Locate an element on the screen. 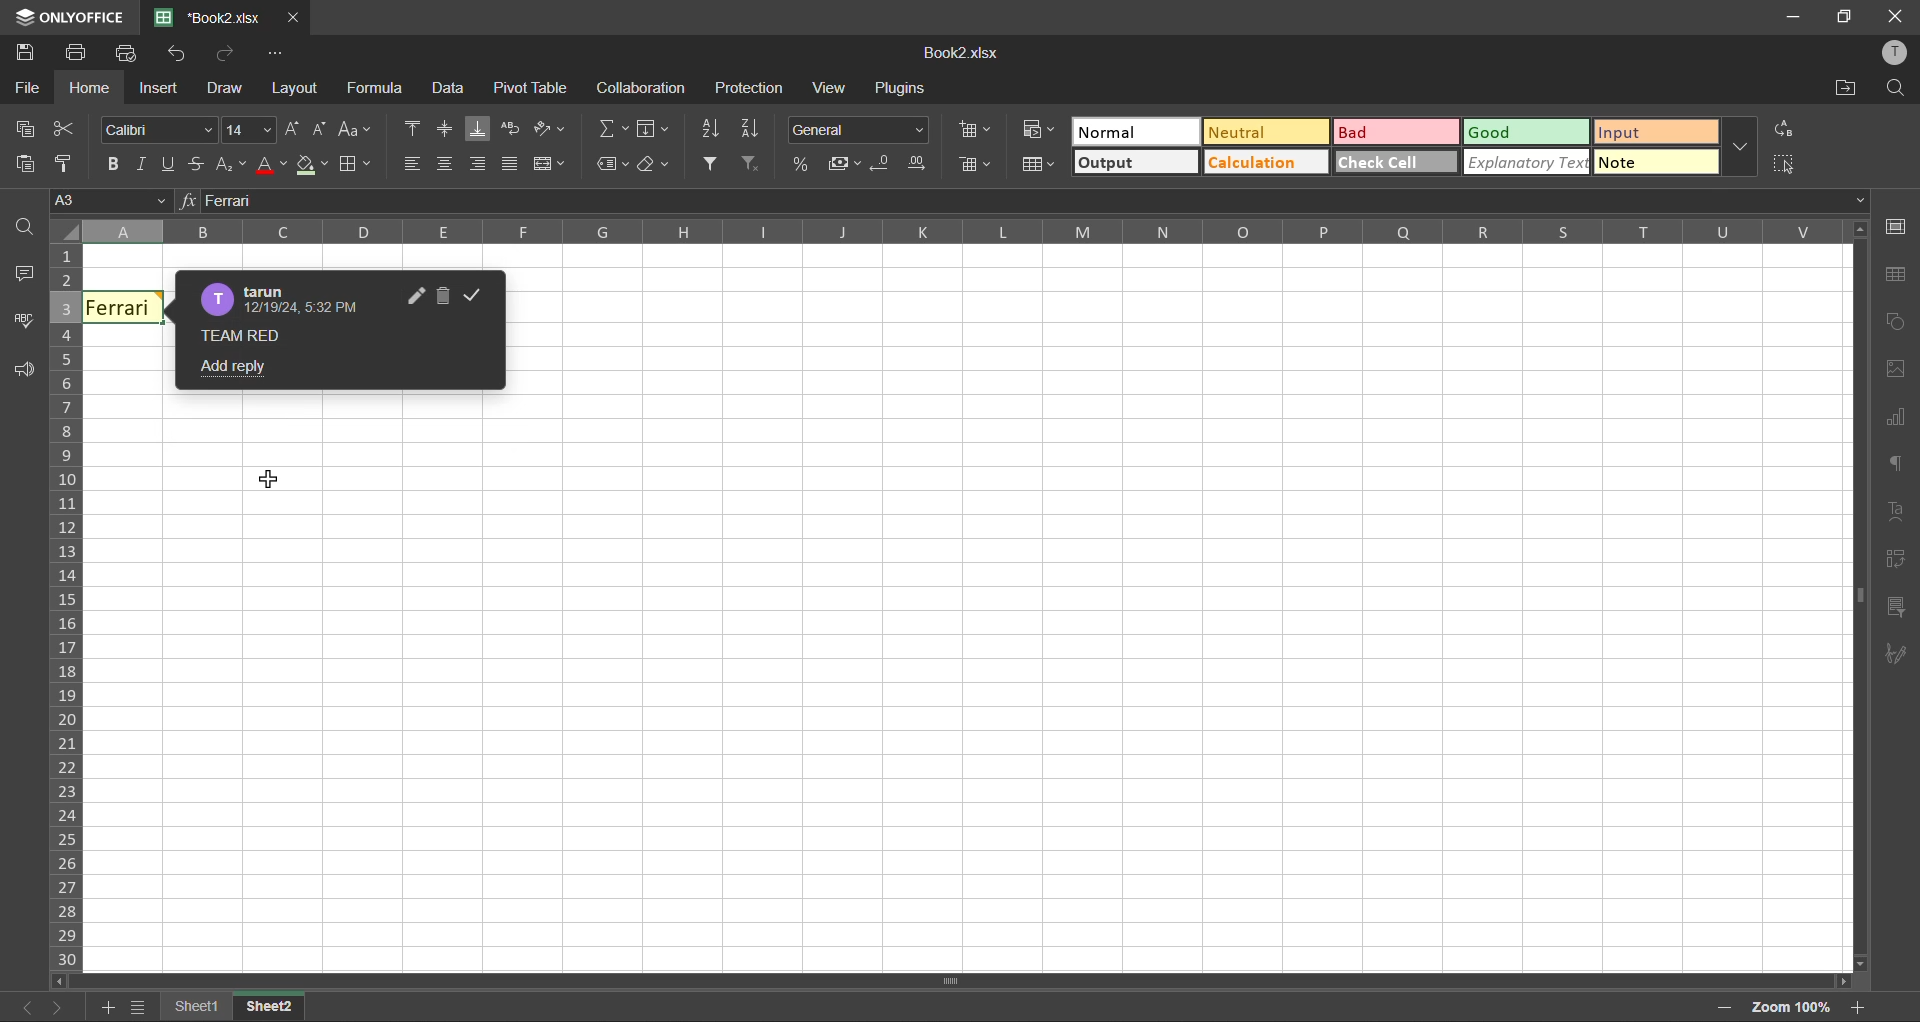 Image resolution: width=1920 pixels, height=1022 pixels. format as table is located at coordinates (1038, 164).